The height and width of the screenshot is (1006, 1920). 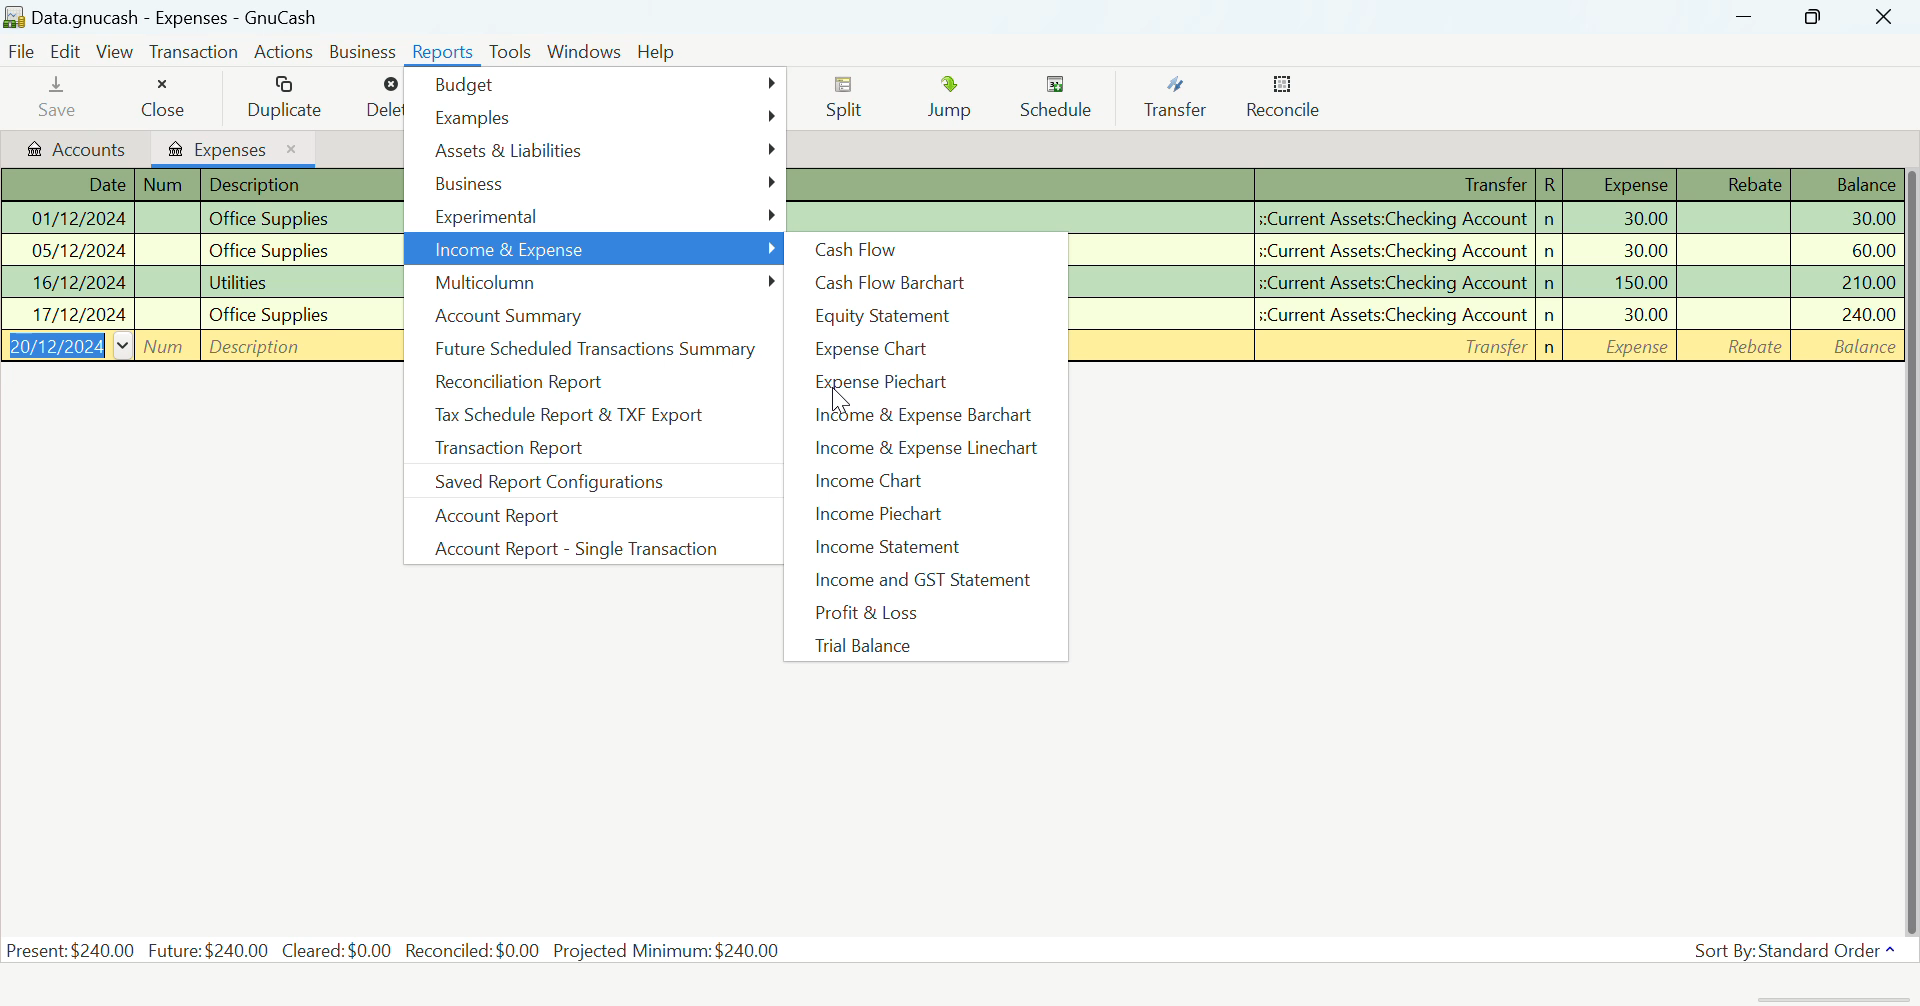 What do you see at coordinates (198, 345) in the screenshot?
I see `New Transaction Field` at bounding box center [198, 345].